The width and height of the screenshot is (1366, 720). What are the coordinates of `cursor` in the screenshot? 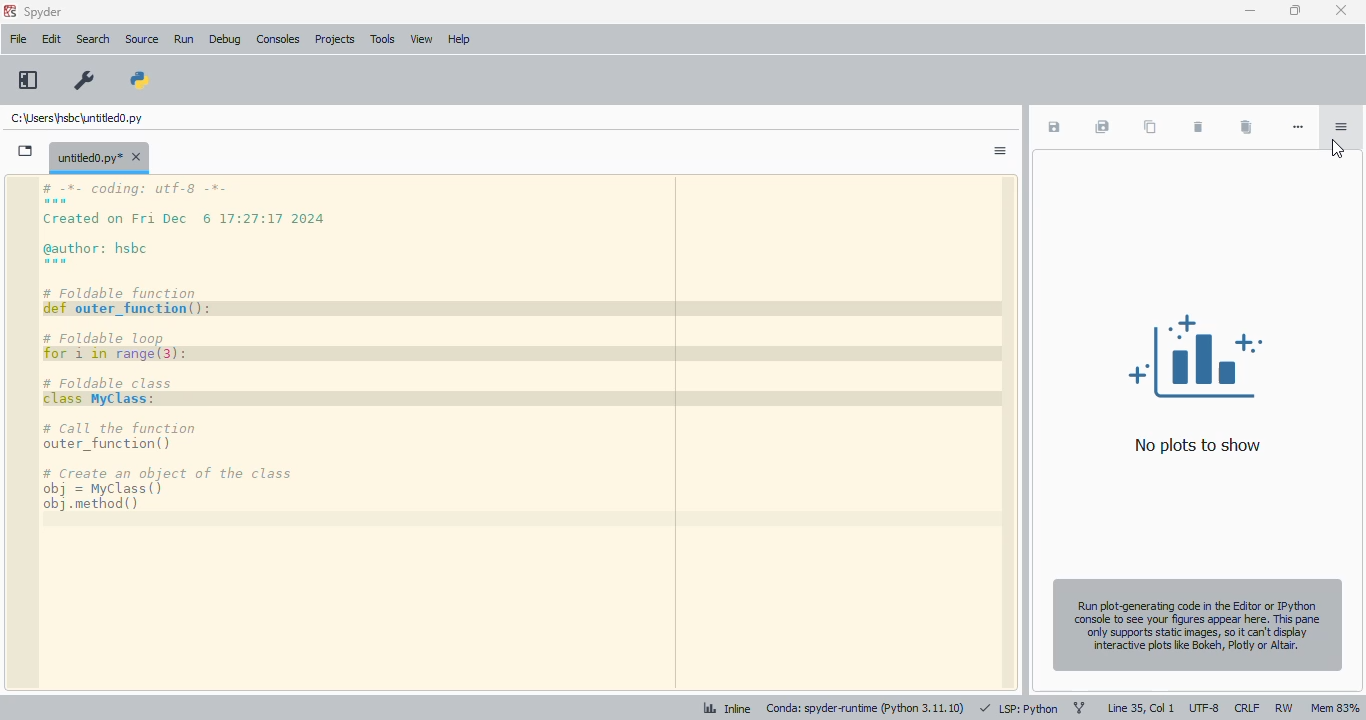 It's located at (1340, 149).